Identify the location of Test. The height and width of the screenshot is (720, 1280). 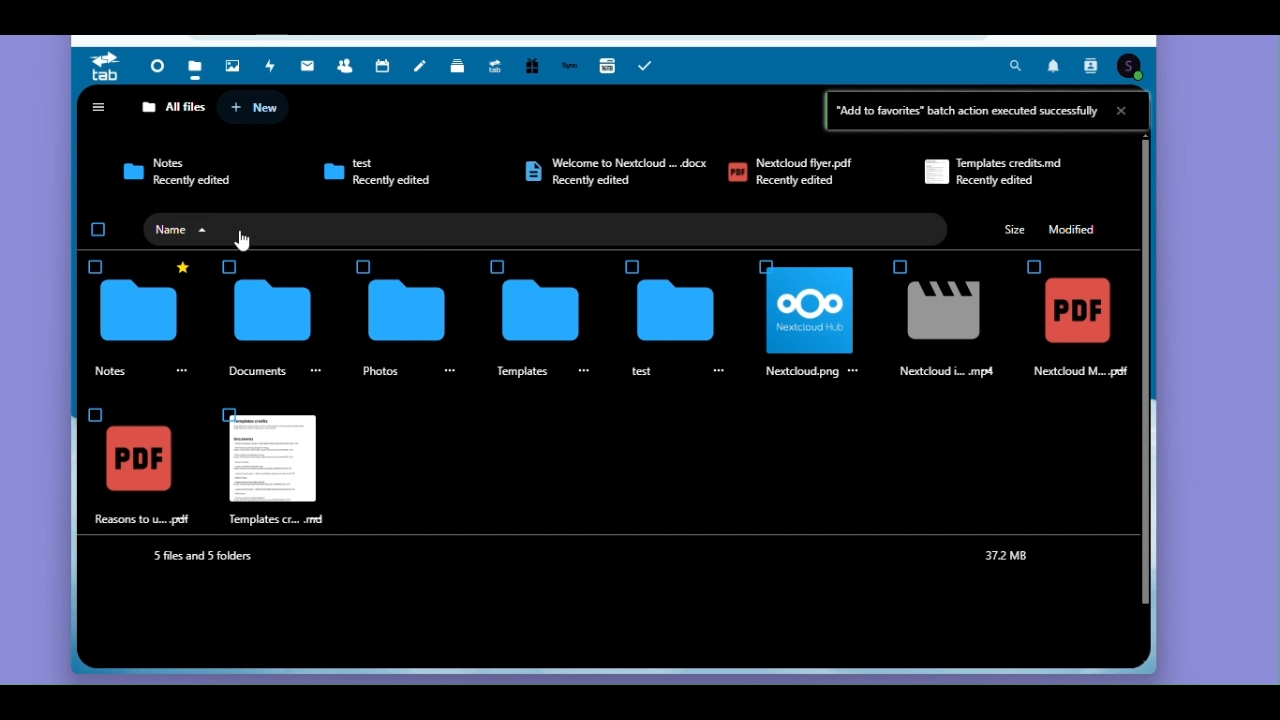
(392, 165).